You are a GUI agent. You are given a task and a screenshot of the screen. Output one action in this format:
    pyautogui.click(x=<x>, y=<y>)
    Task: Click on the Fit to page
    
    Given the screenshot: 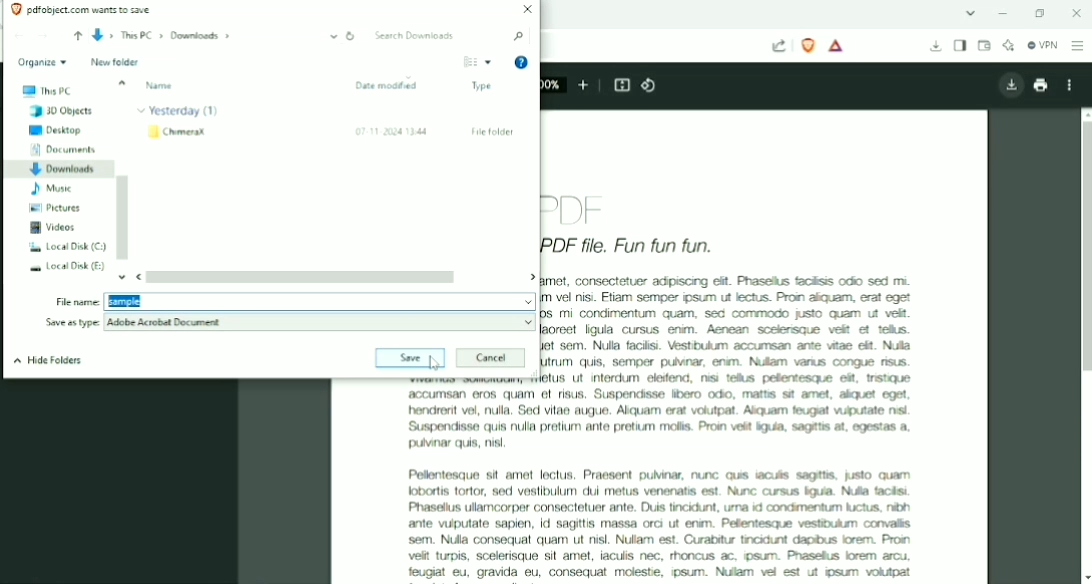 What is the action you would take?
    pyautogui.click(x=623, y=85)
    